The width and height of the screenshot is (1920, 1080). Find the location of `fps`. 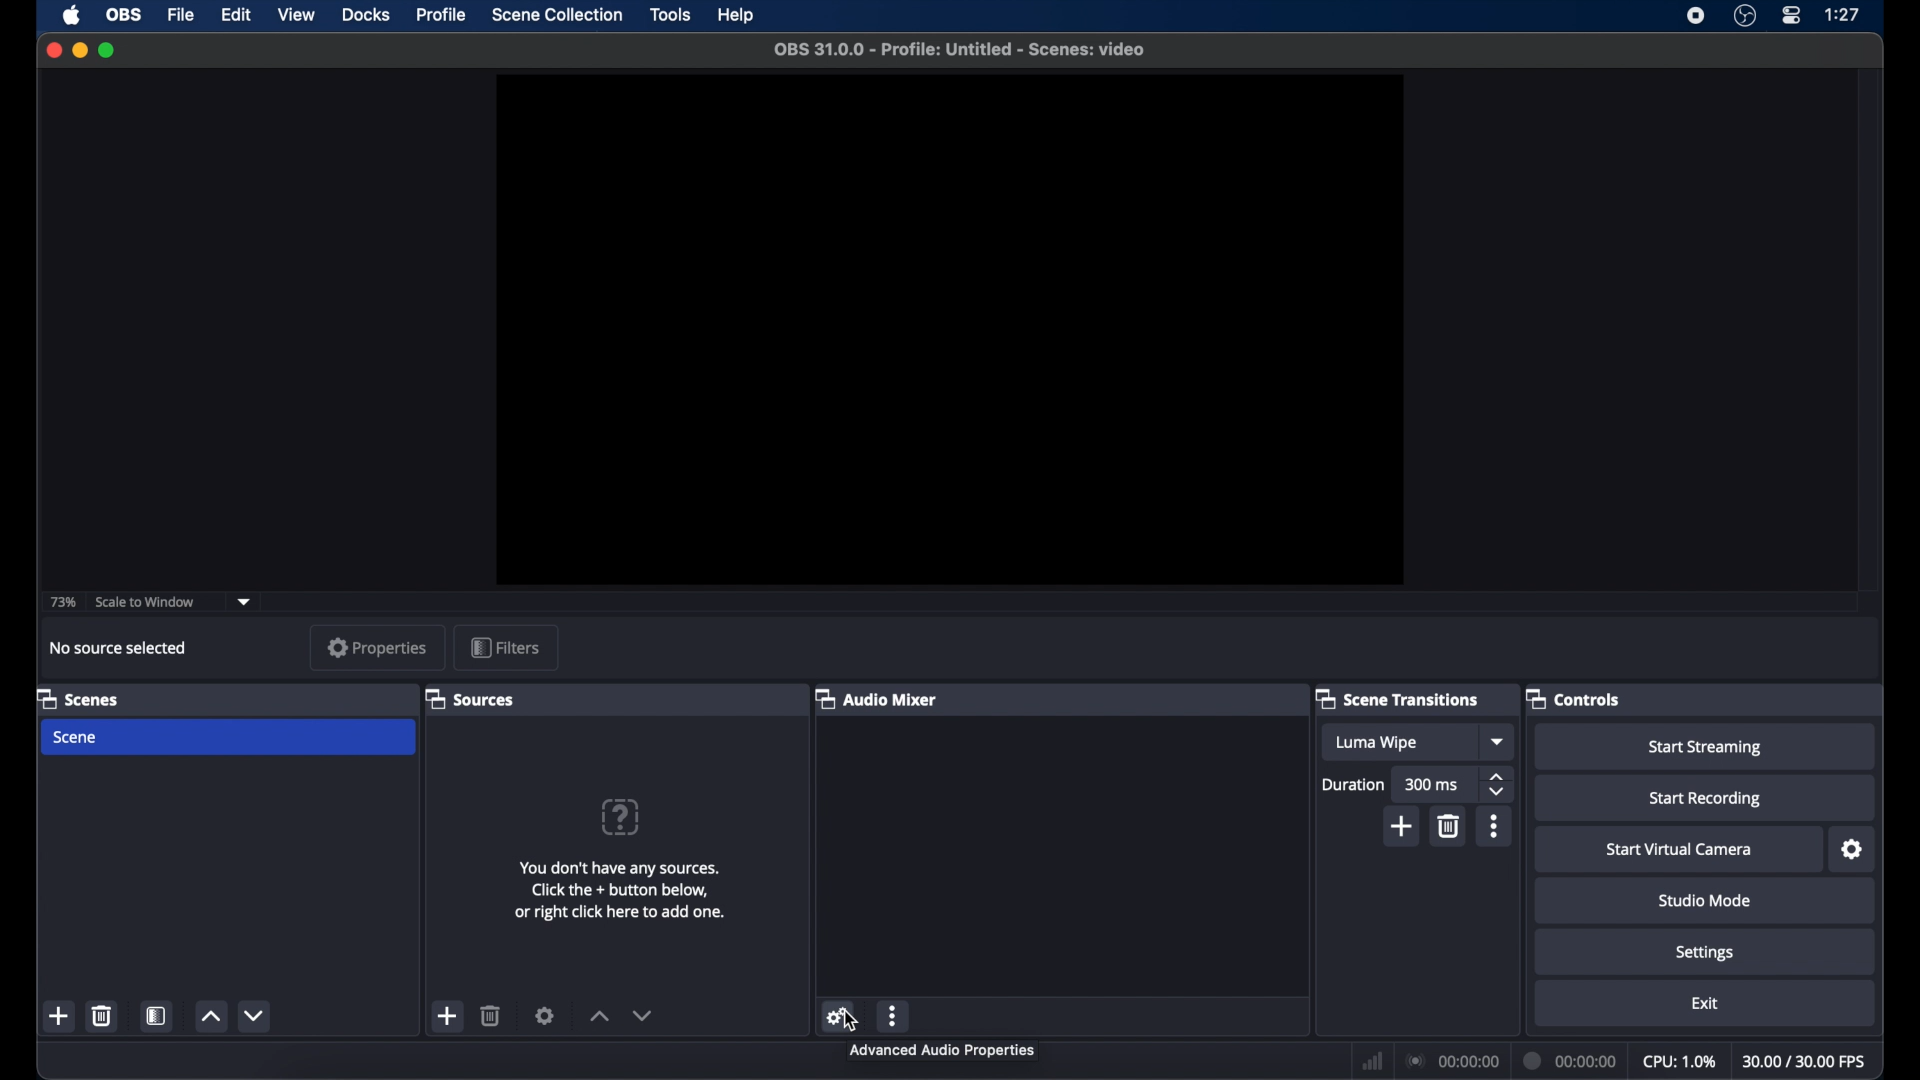

fps is located at coordinates (1807, 1061).